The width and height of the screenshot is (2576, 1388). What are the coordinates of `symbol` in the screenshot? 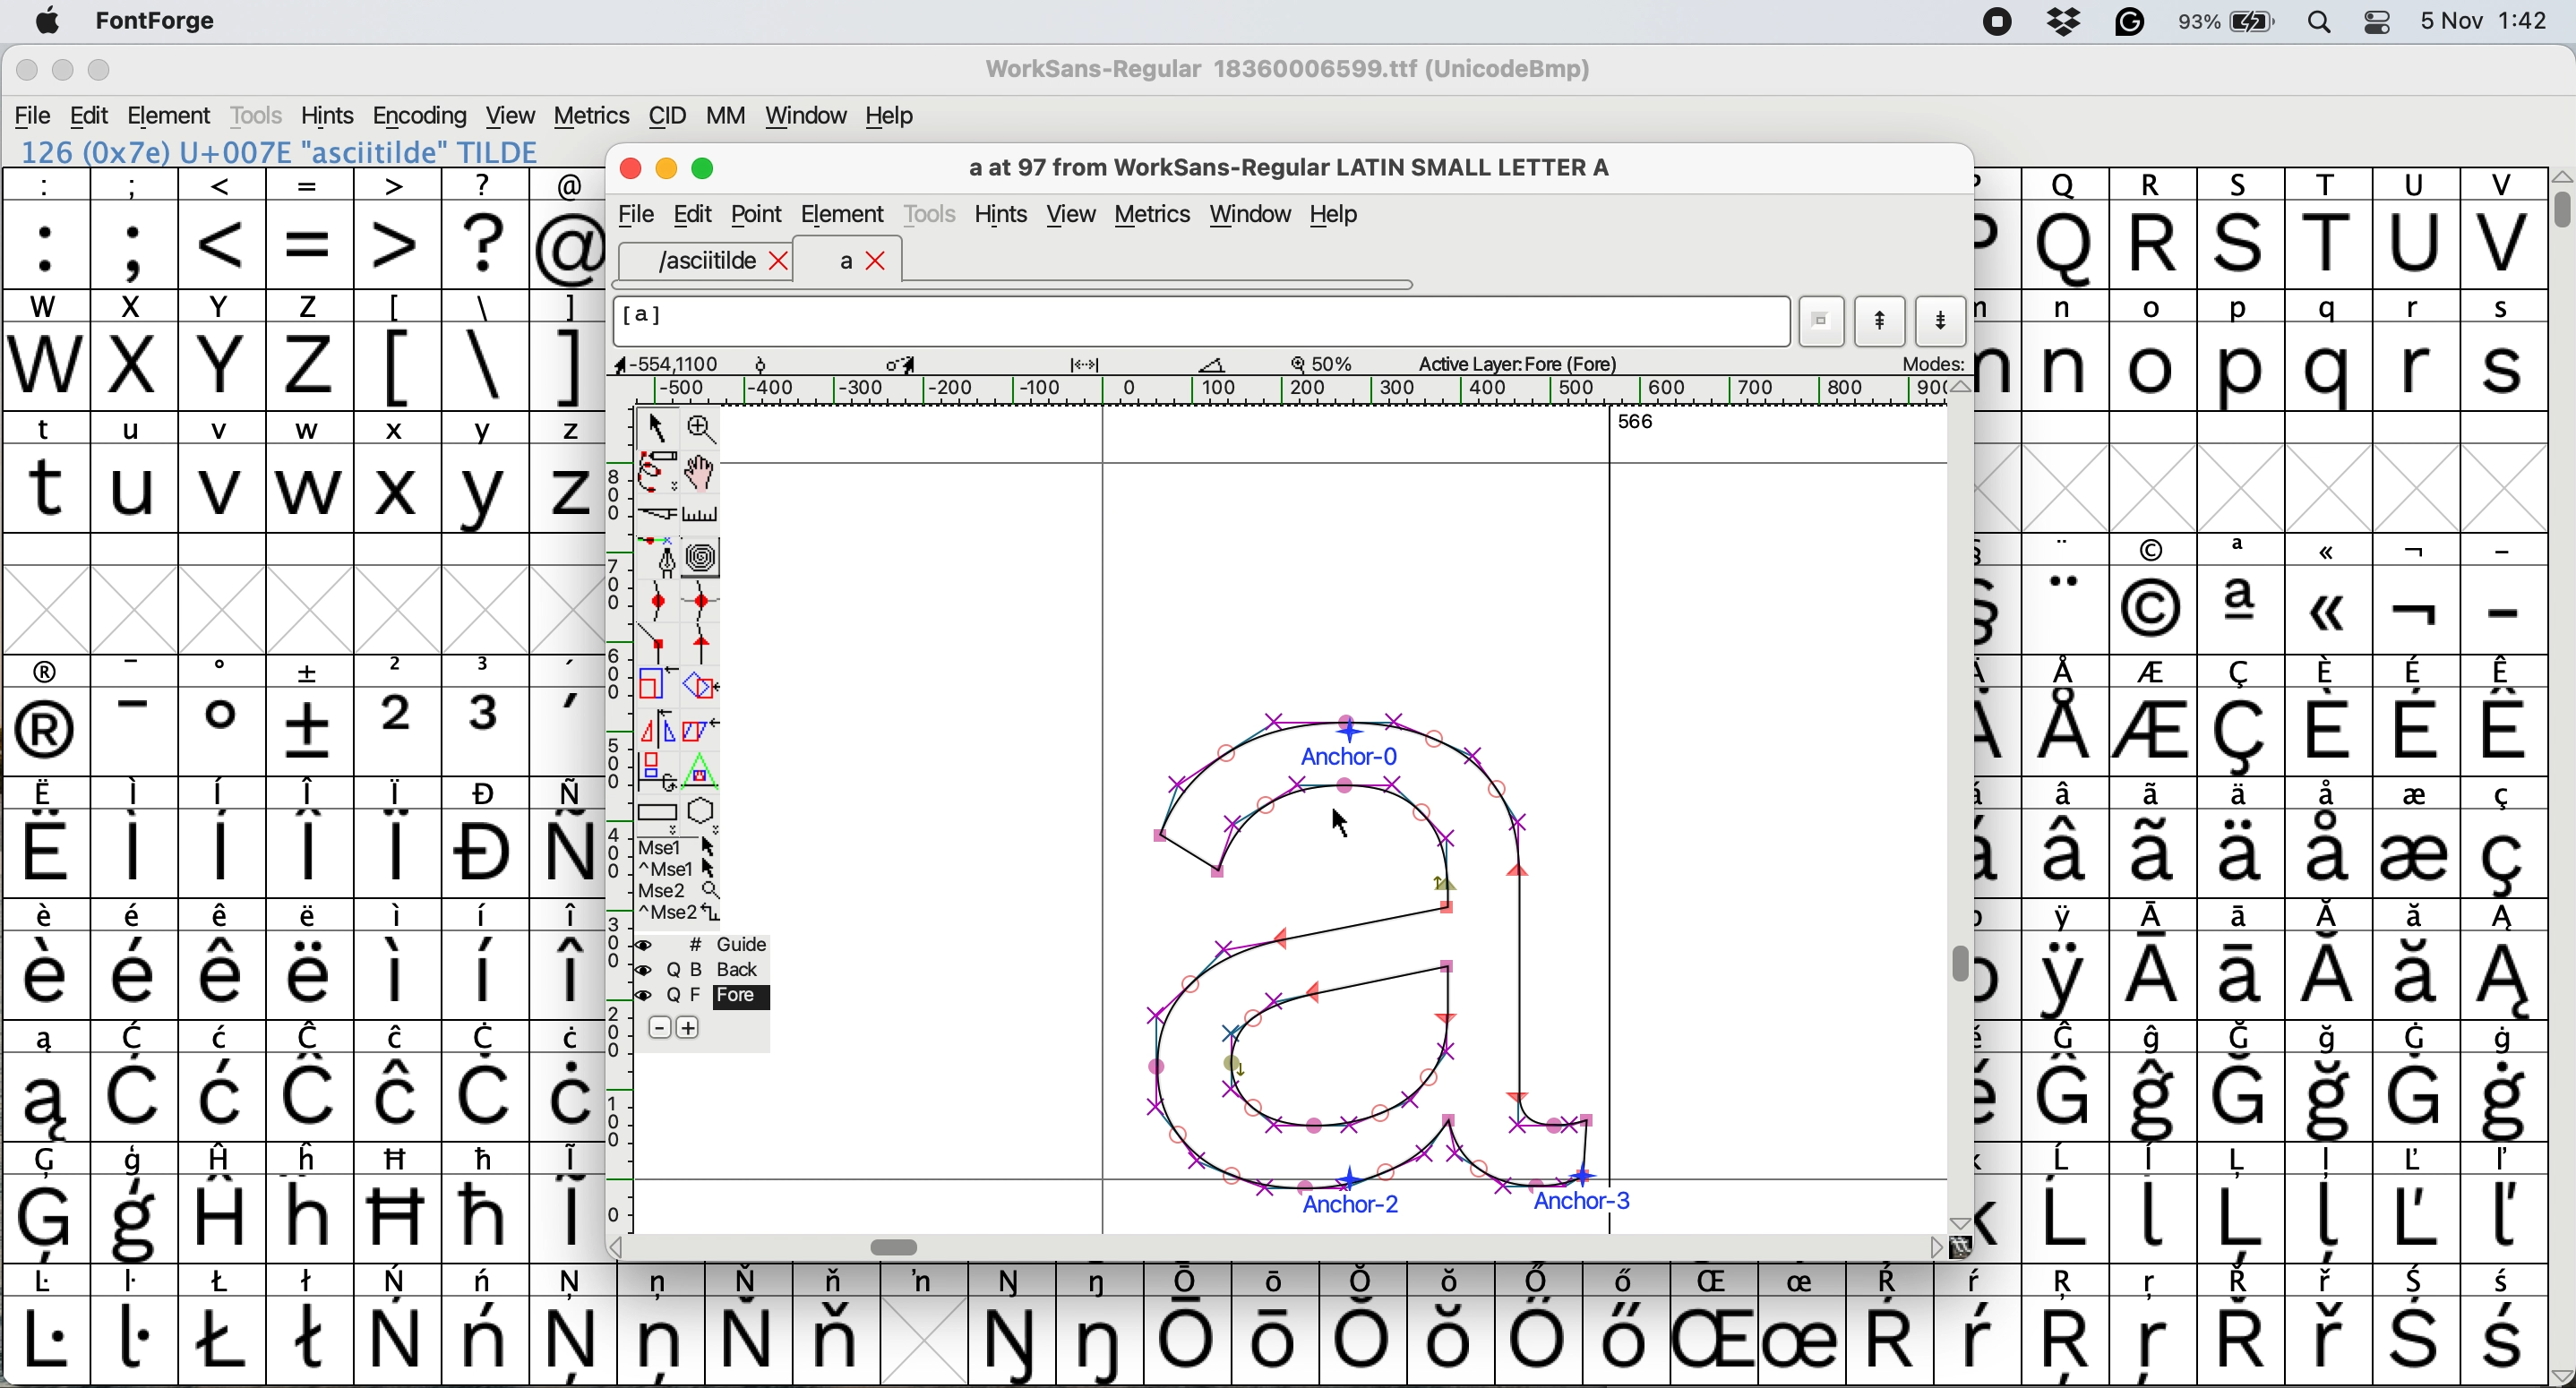 It's located at (48, 1203).